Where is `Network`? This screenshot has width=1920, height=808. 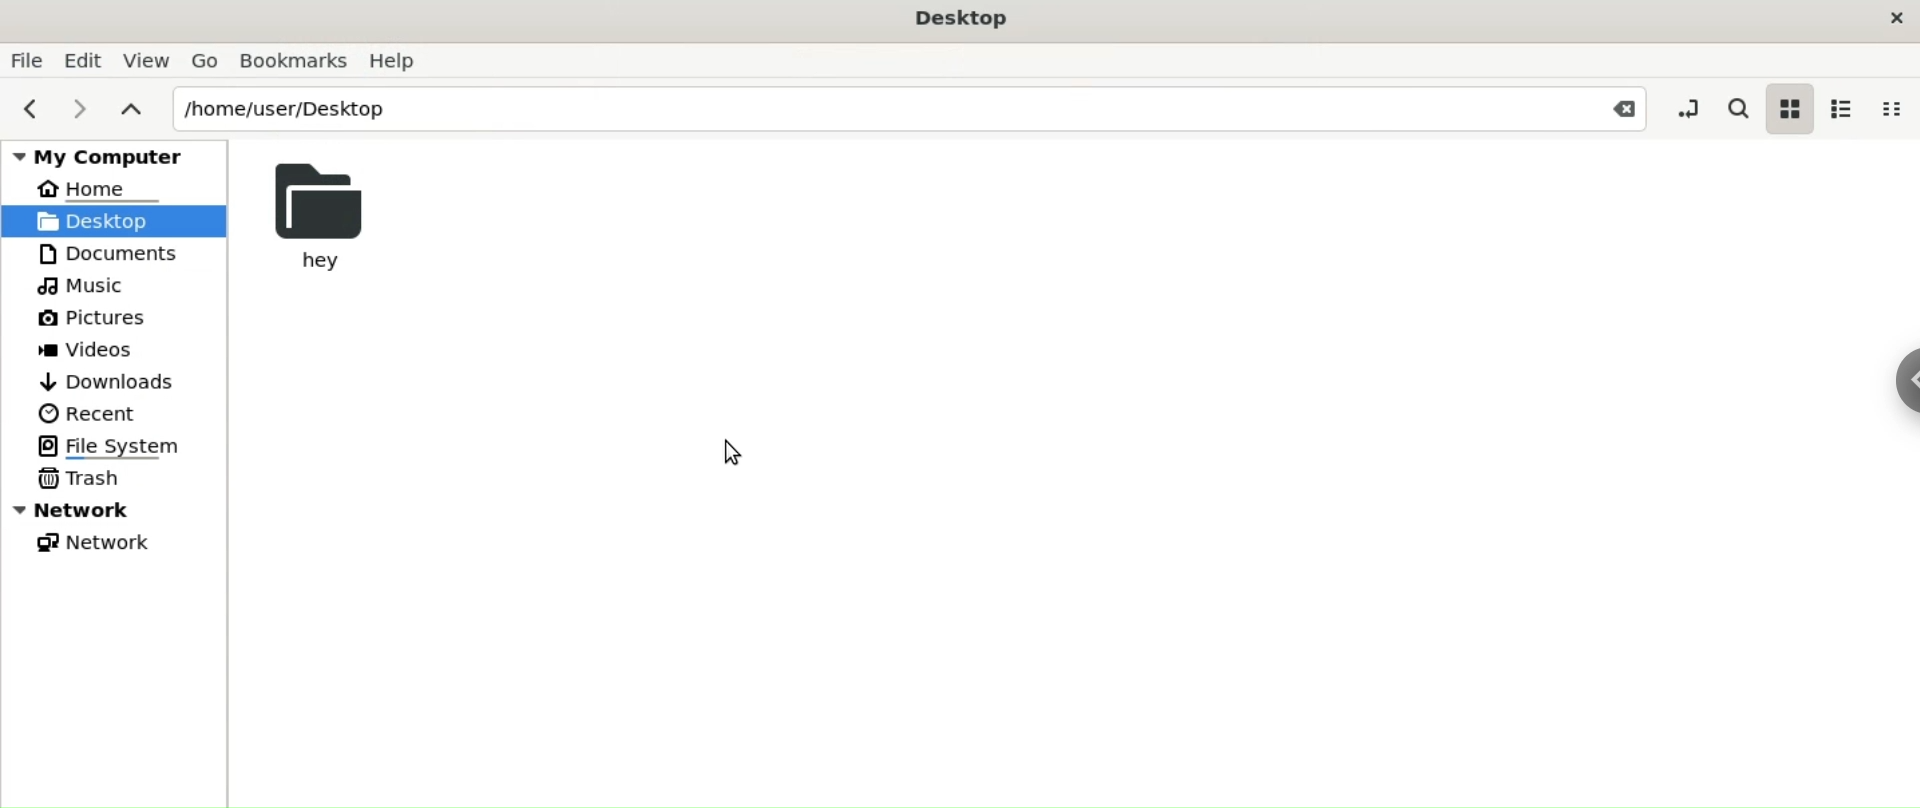
Network is located at coordinates (98, 548).